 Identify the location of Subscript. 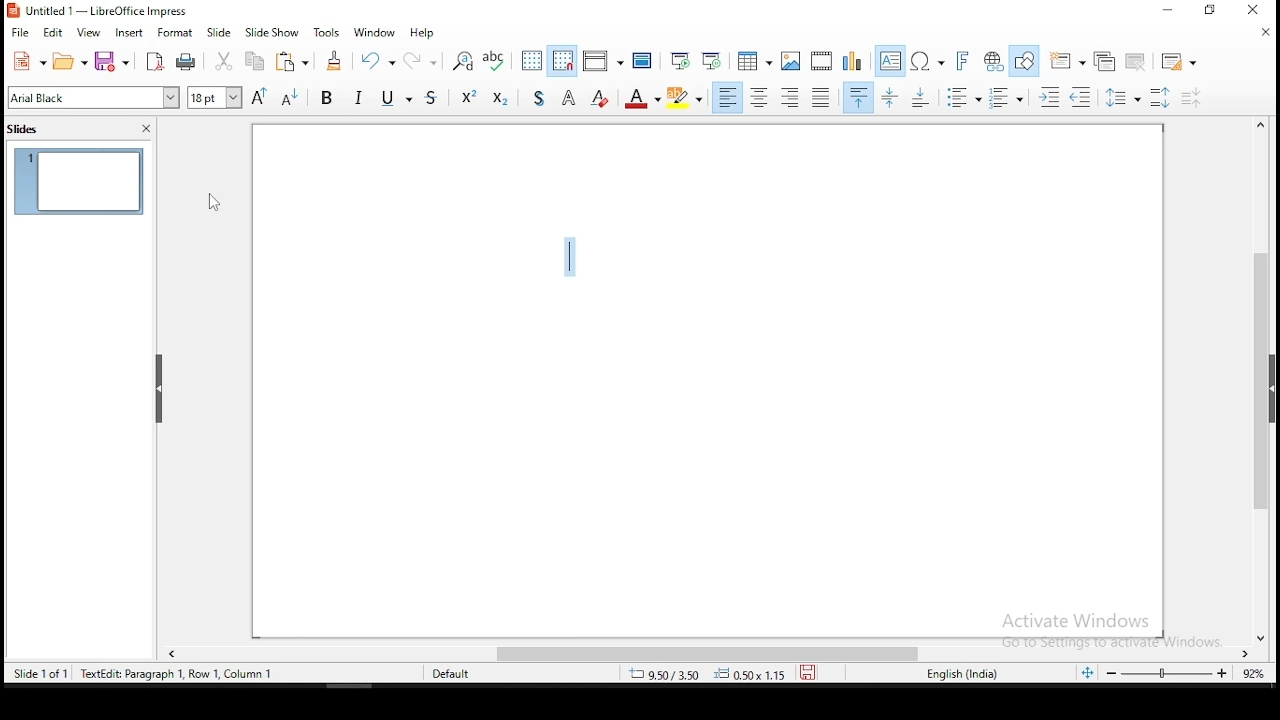
(499, 96).